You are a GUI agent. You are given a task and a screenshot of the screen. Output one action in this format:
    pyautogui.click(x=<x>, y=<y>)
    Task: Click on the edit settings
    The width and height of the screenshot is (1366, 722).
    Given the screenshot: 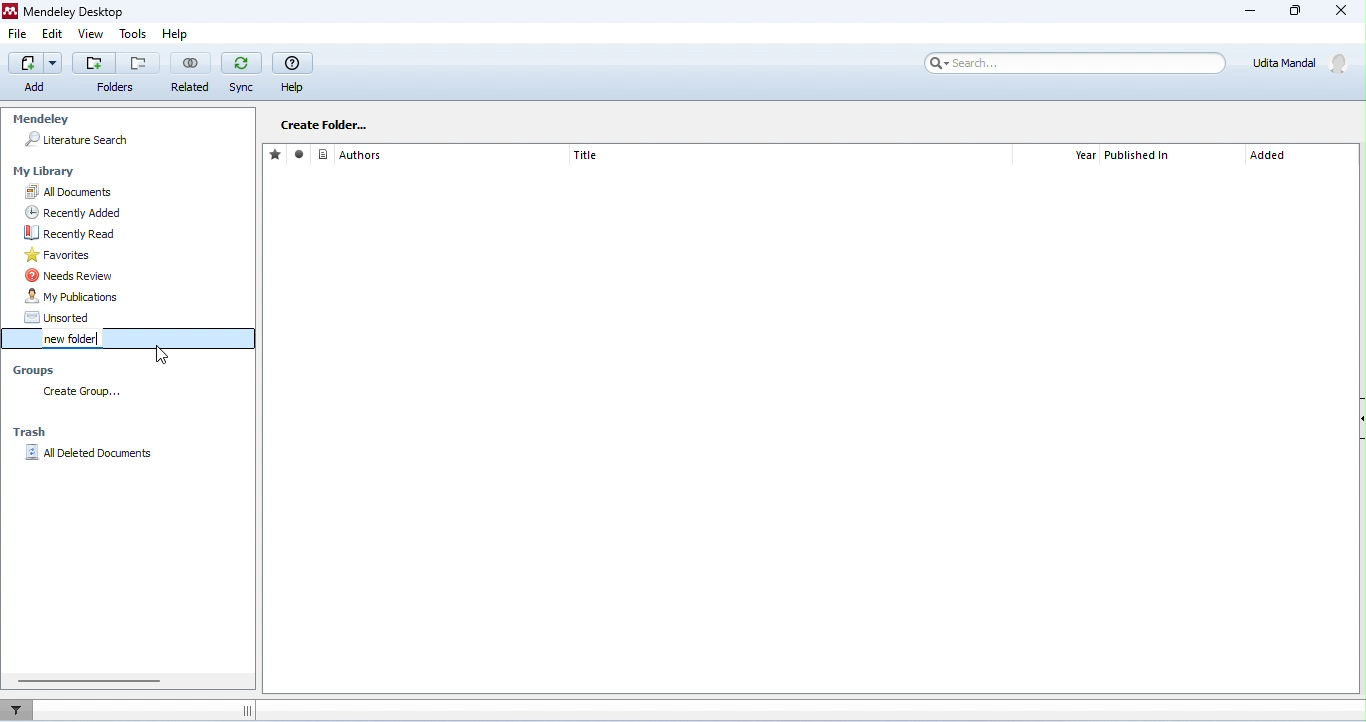 What is the action you would take?
    pyautogui.click(x=429, y=123)
    